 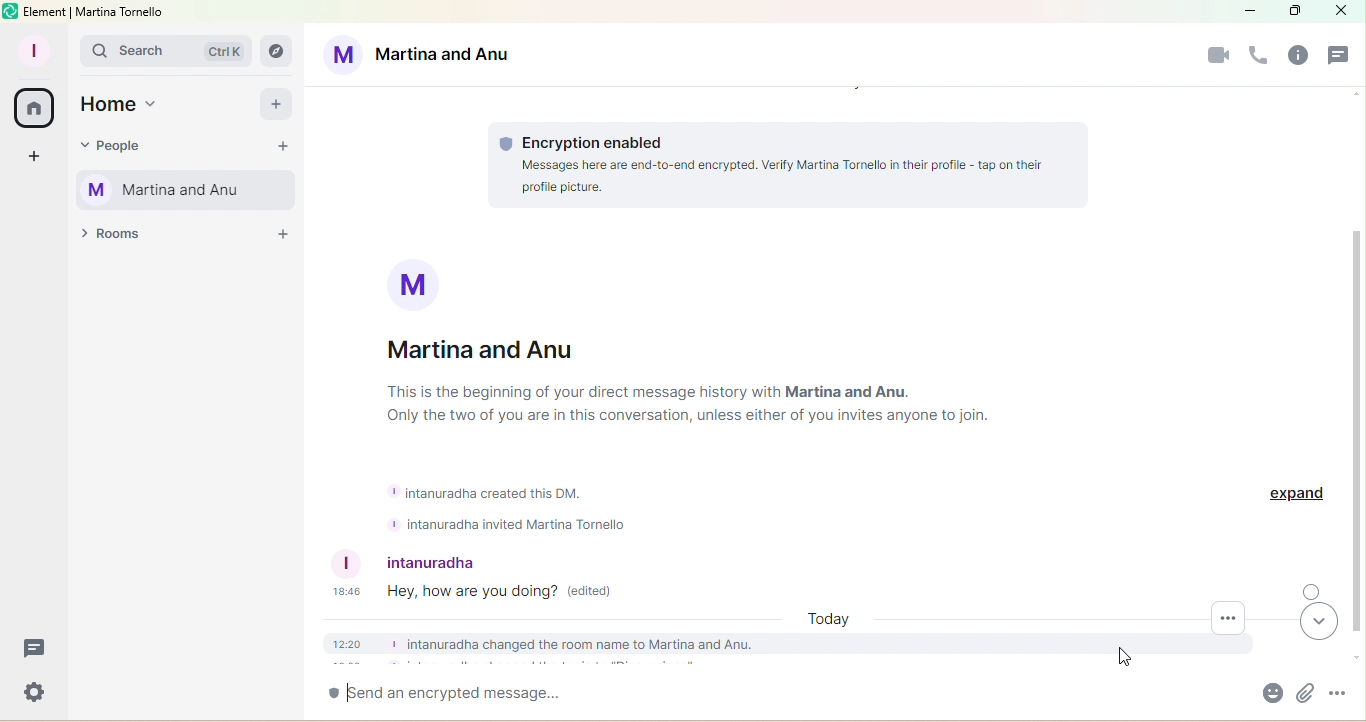 What do you see at coordinates (1317, 622) in the screenshot?
I see `Scroll to most recent messages` at bounding box center [1317, 622].